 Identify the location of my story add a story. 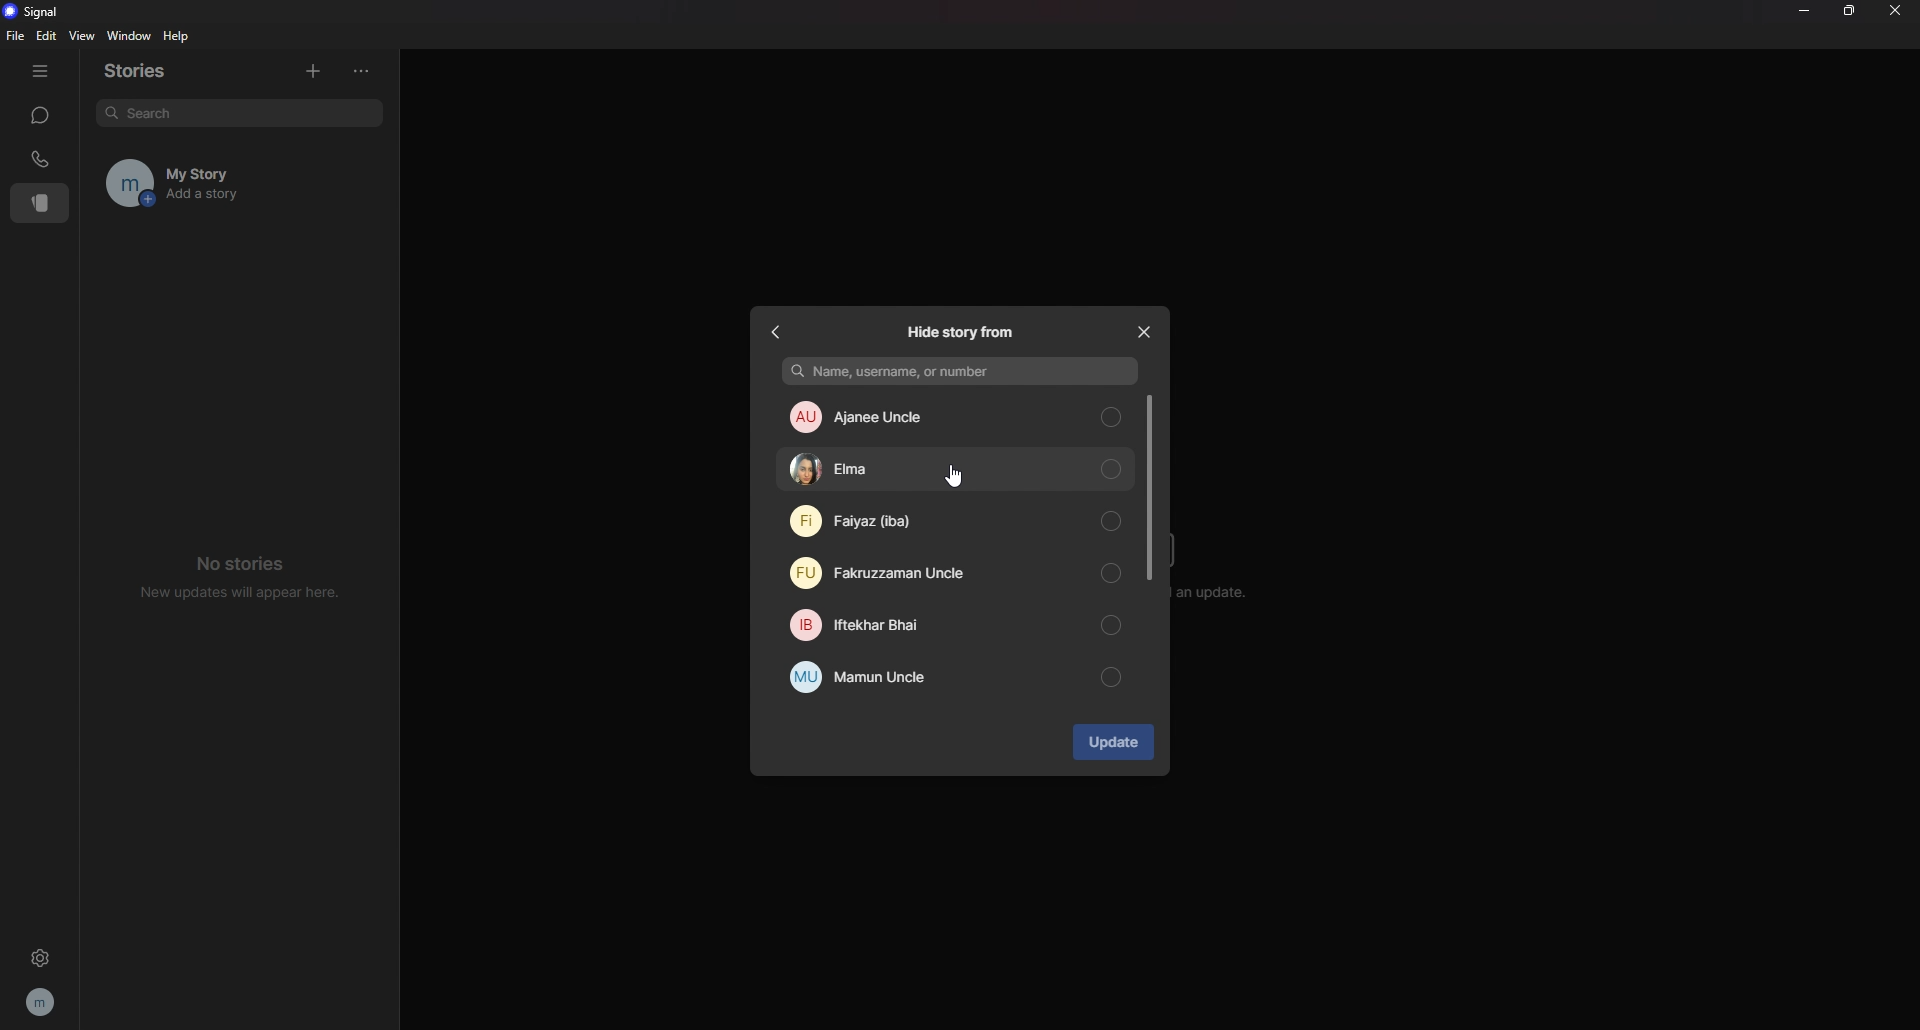
(213, 183).